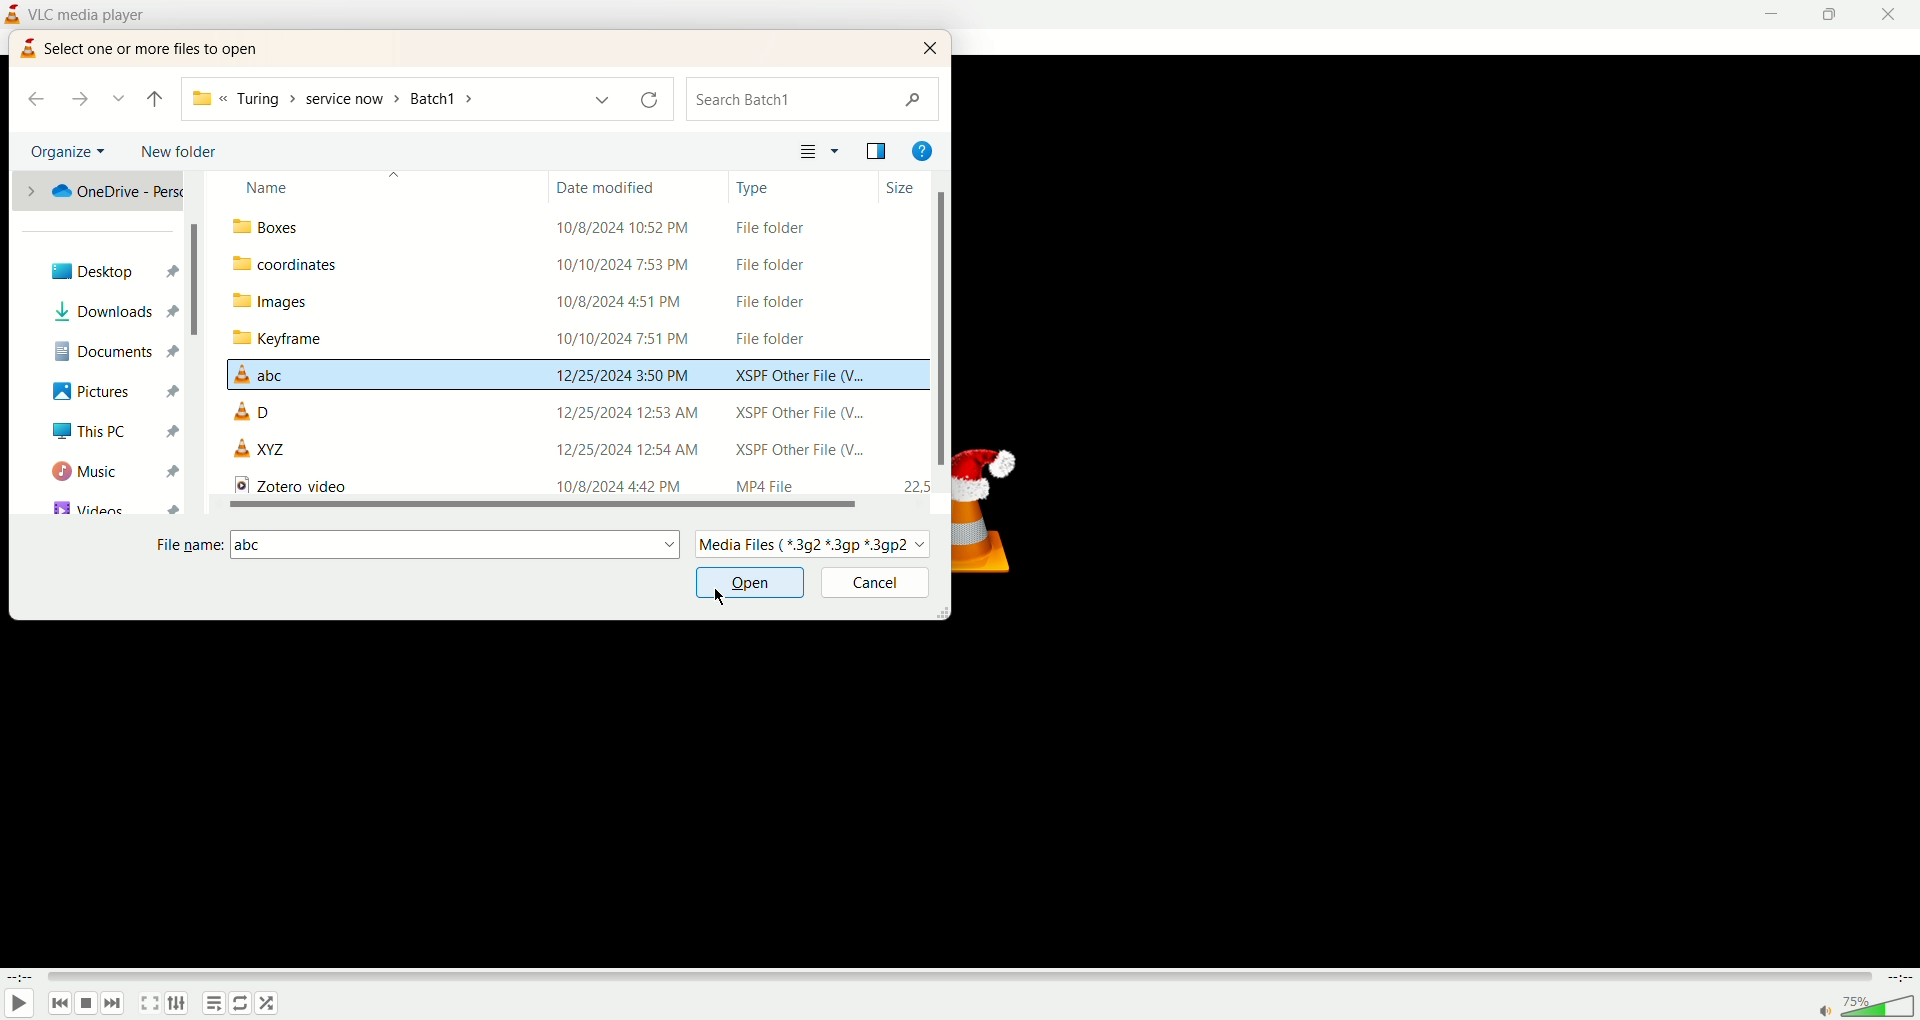  What do you see at coordinates (213, 1004) in the screenshot?
I see `playlist` at bounding box center [213, 1004].